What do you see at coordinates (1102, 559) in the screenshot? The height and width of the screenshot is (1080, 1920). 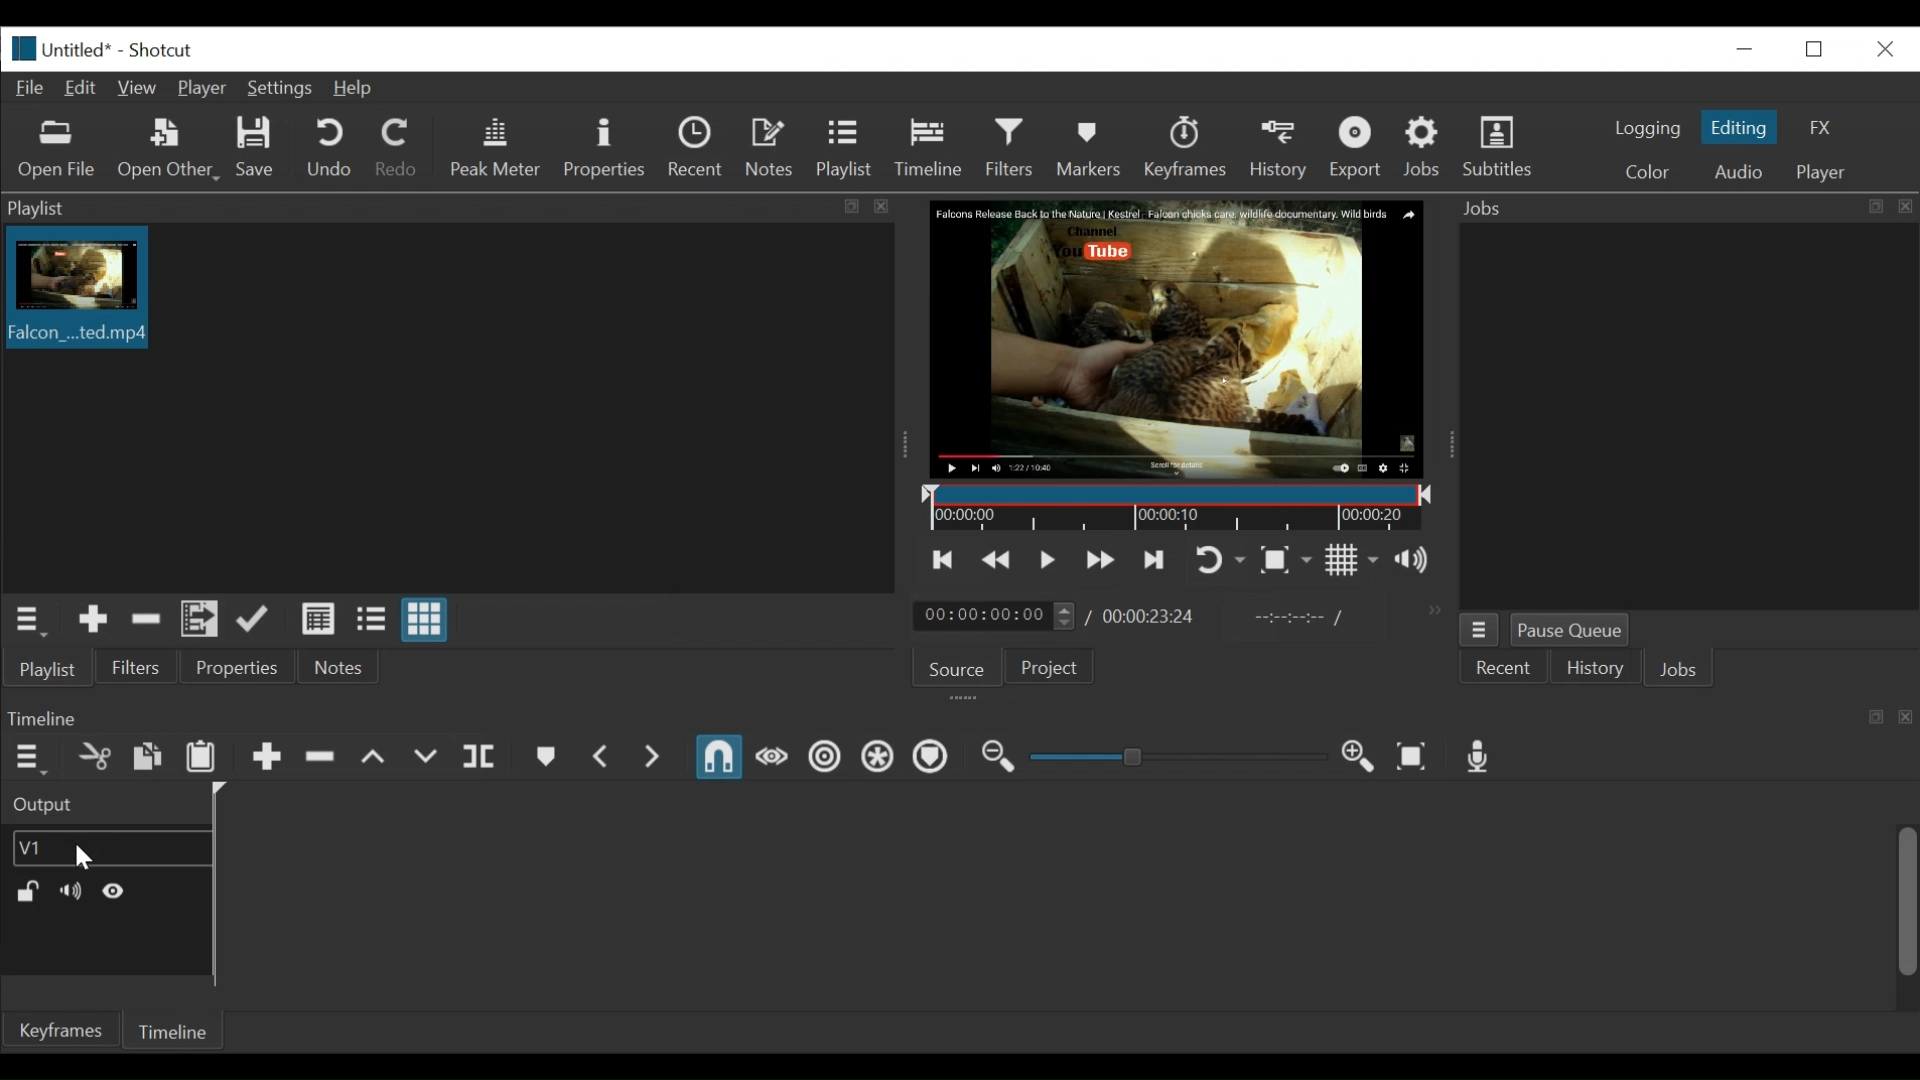 I see `Skip to the next point` at bounding box center [1102, 559].